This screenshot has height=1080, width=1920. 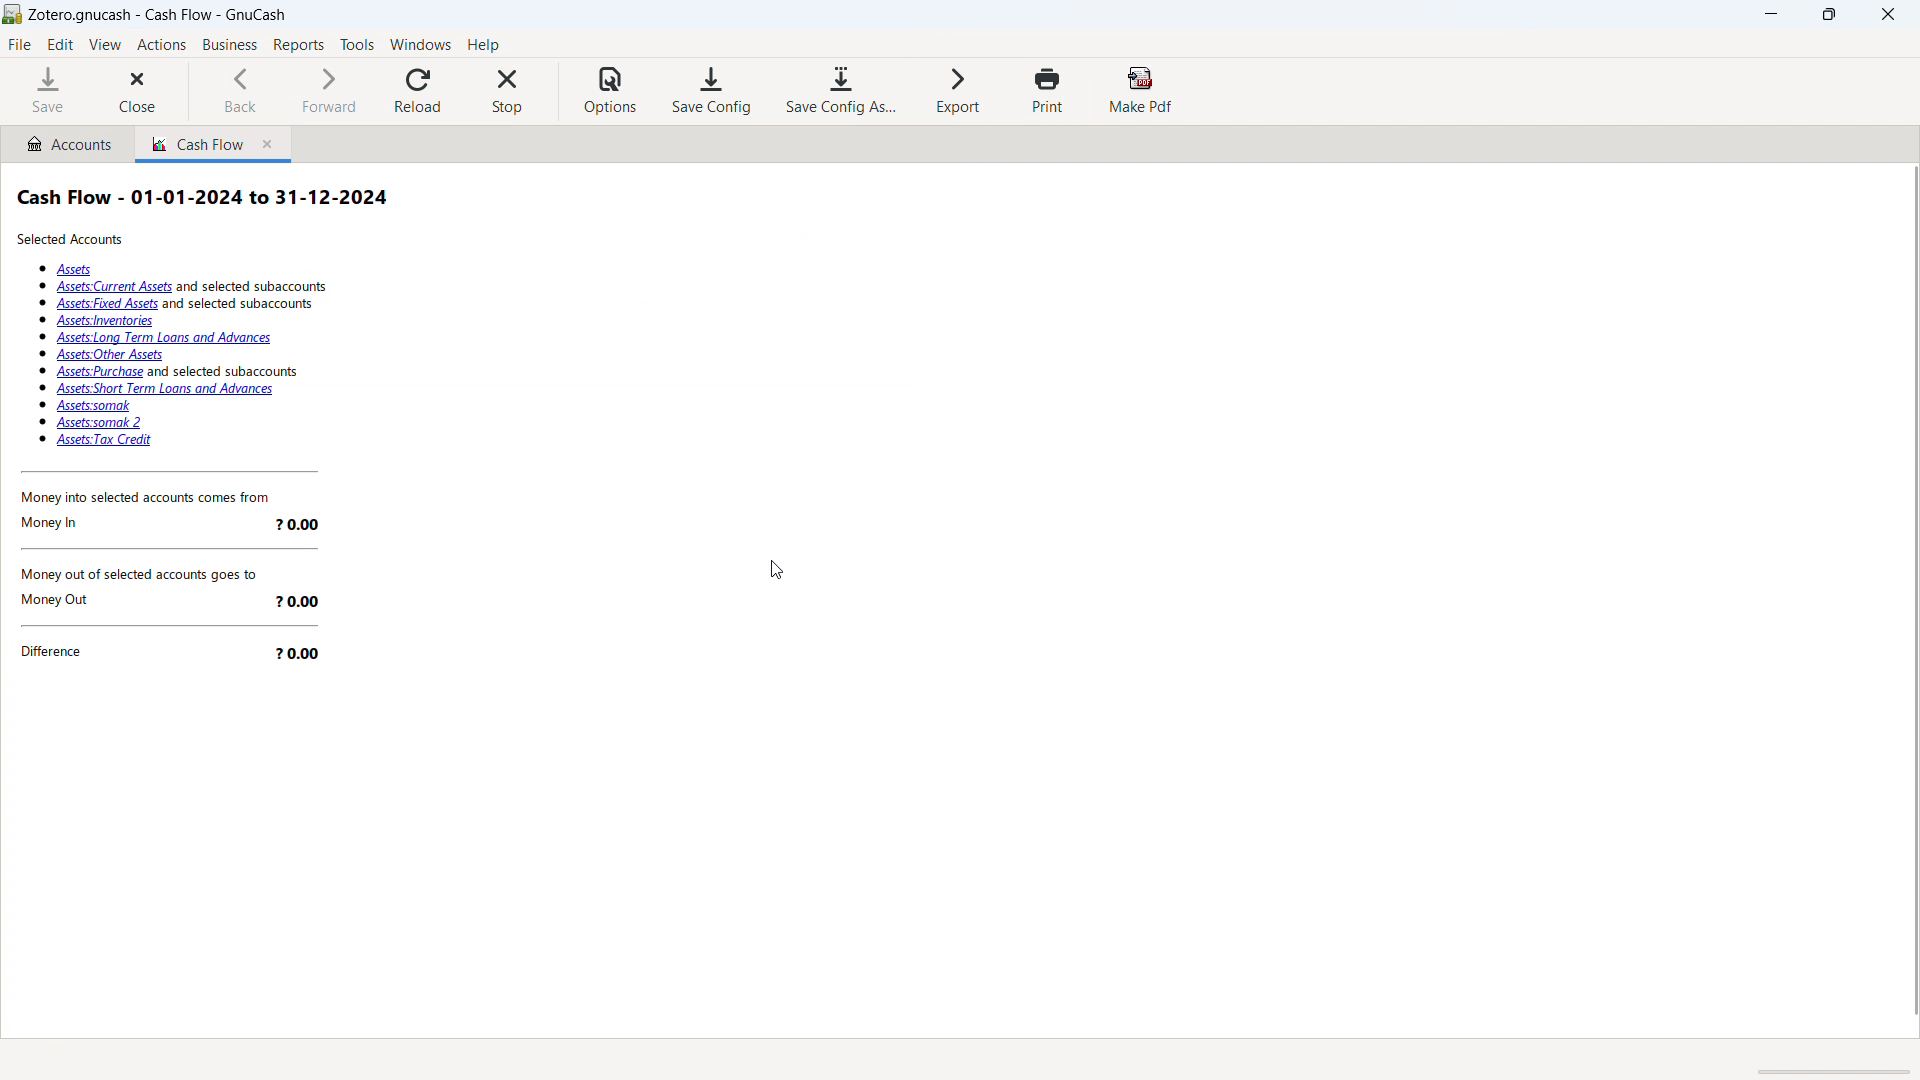 I want to click on print, so click(x=1046, y=91).